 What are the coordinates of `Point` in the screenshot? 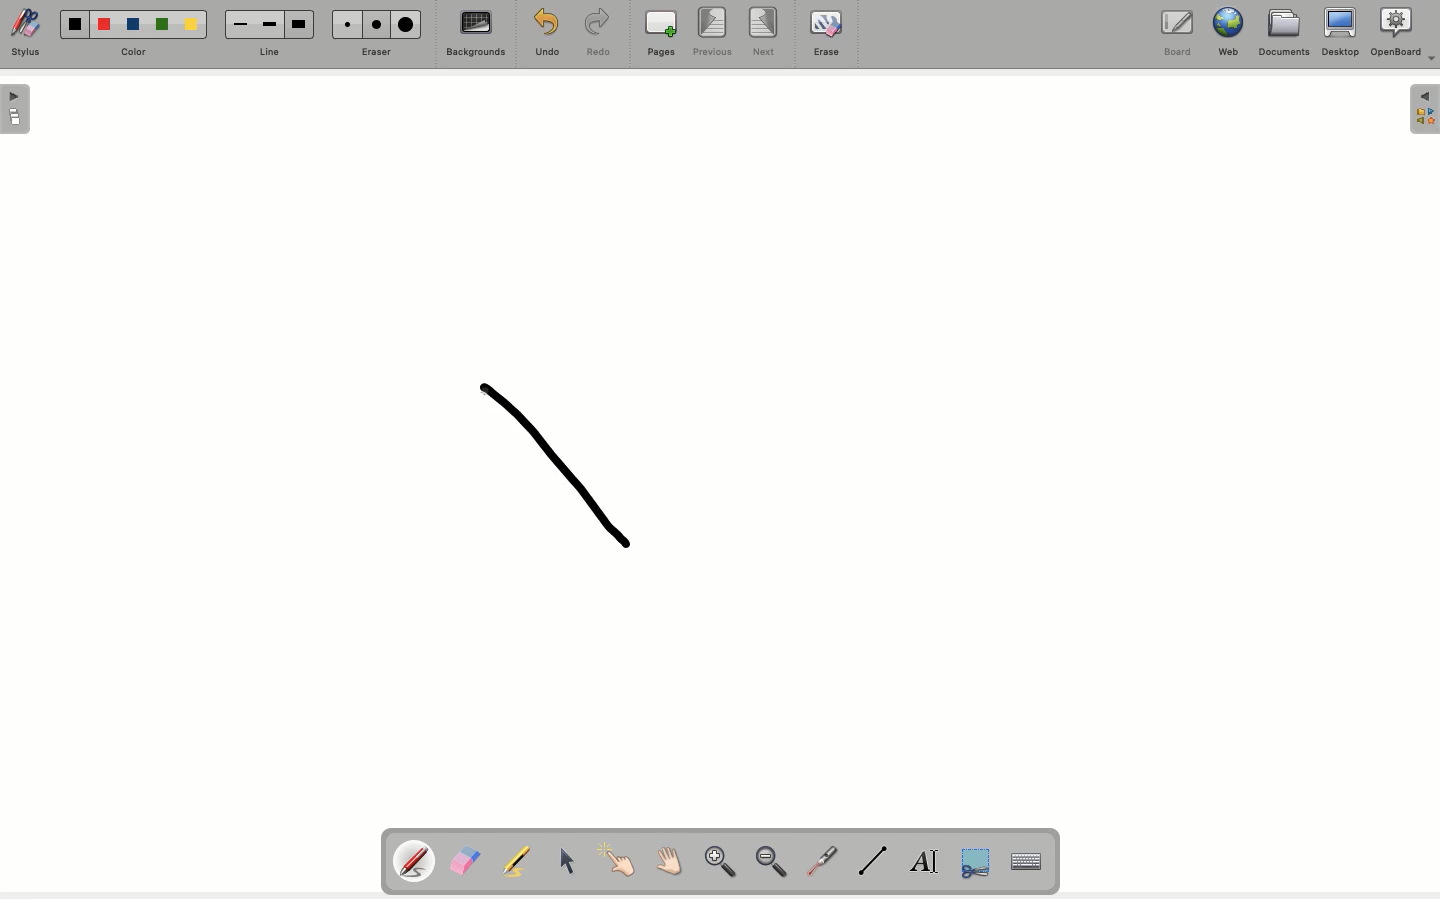 It's located at (616, 858).